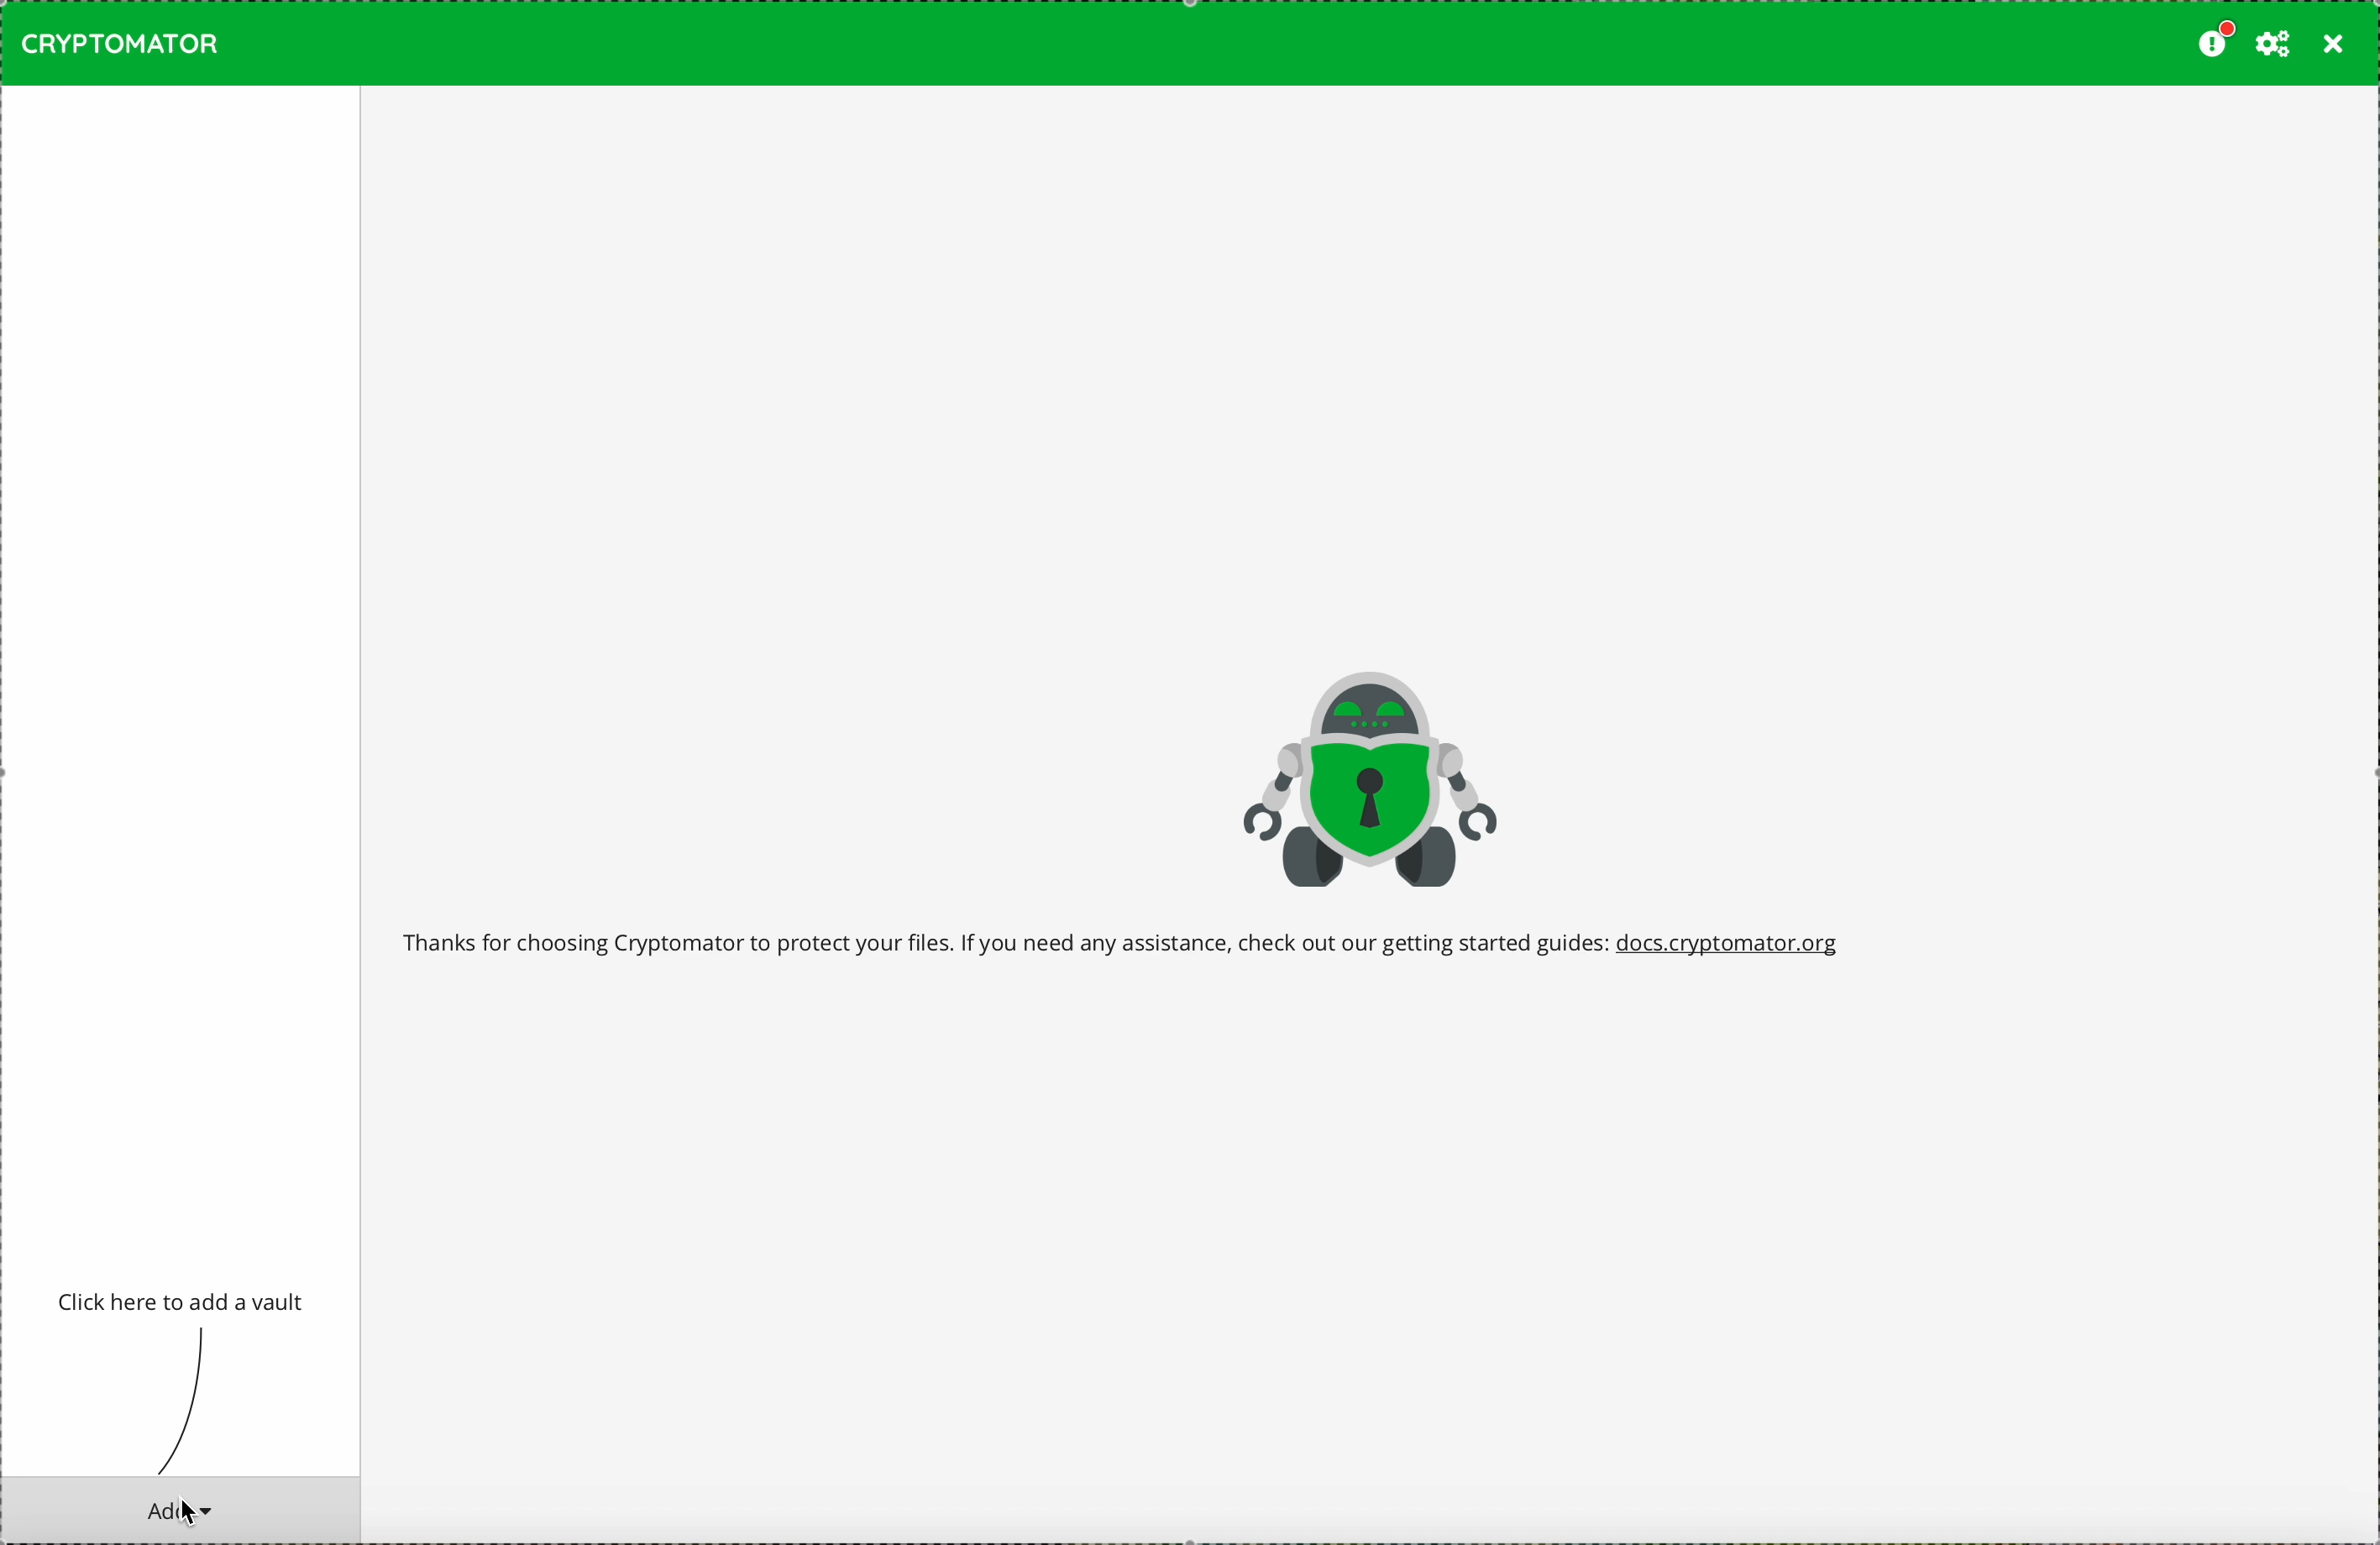 The height and width of the screenshot is (1545, 2380). What do you see at coordinates (184, 1303) in the screenshot?
I see `click to add a vault` at bounding box center [184, 1303].